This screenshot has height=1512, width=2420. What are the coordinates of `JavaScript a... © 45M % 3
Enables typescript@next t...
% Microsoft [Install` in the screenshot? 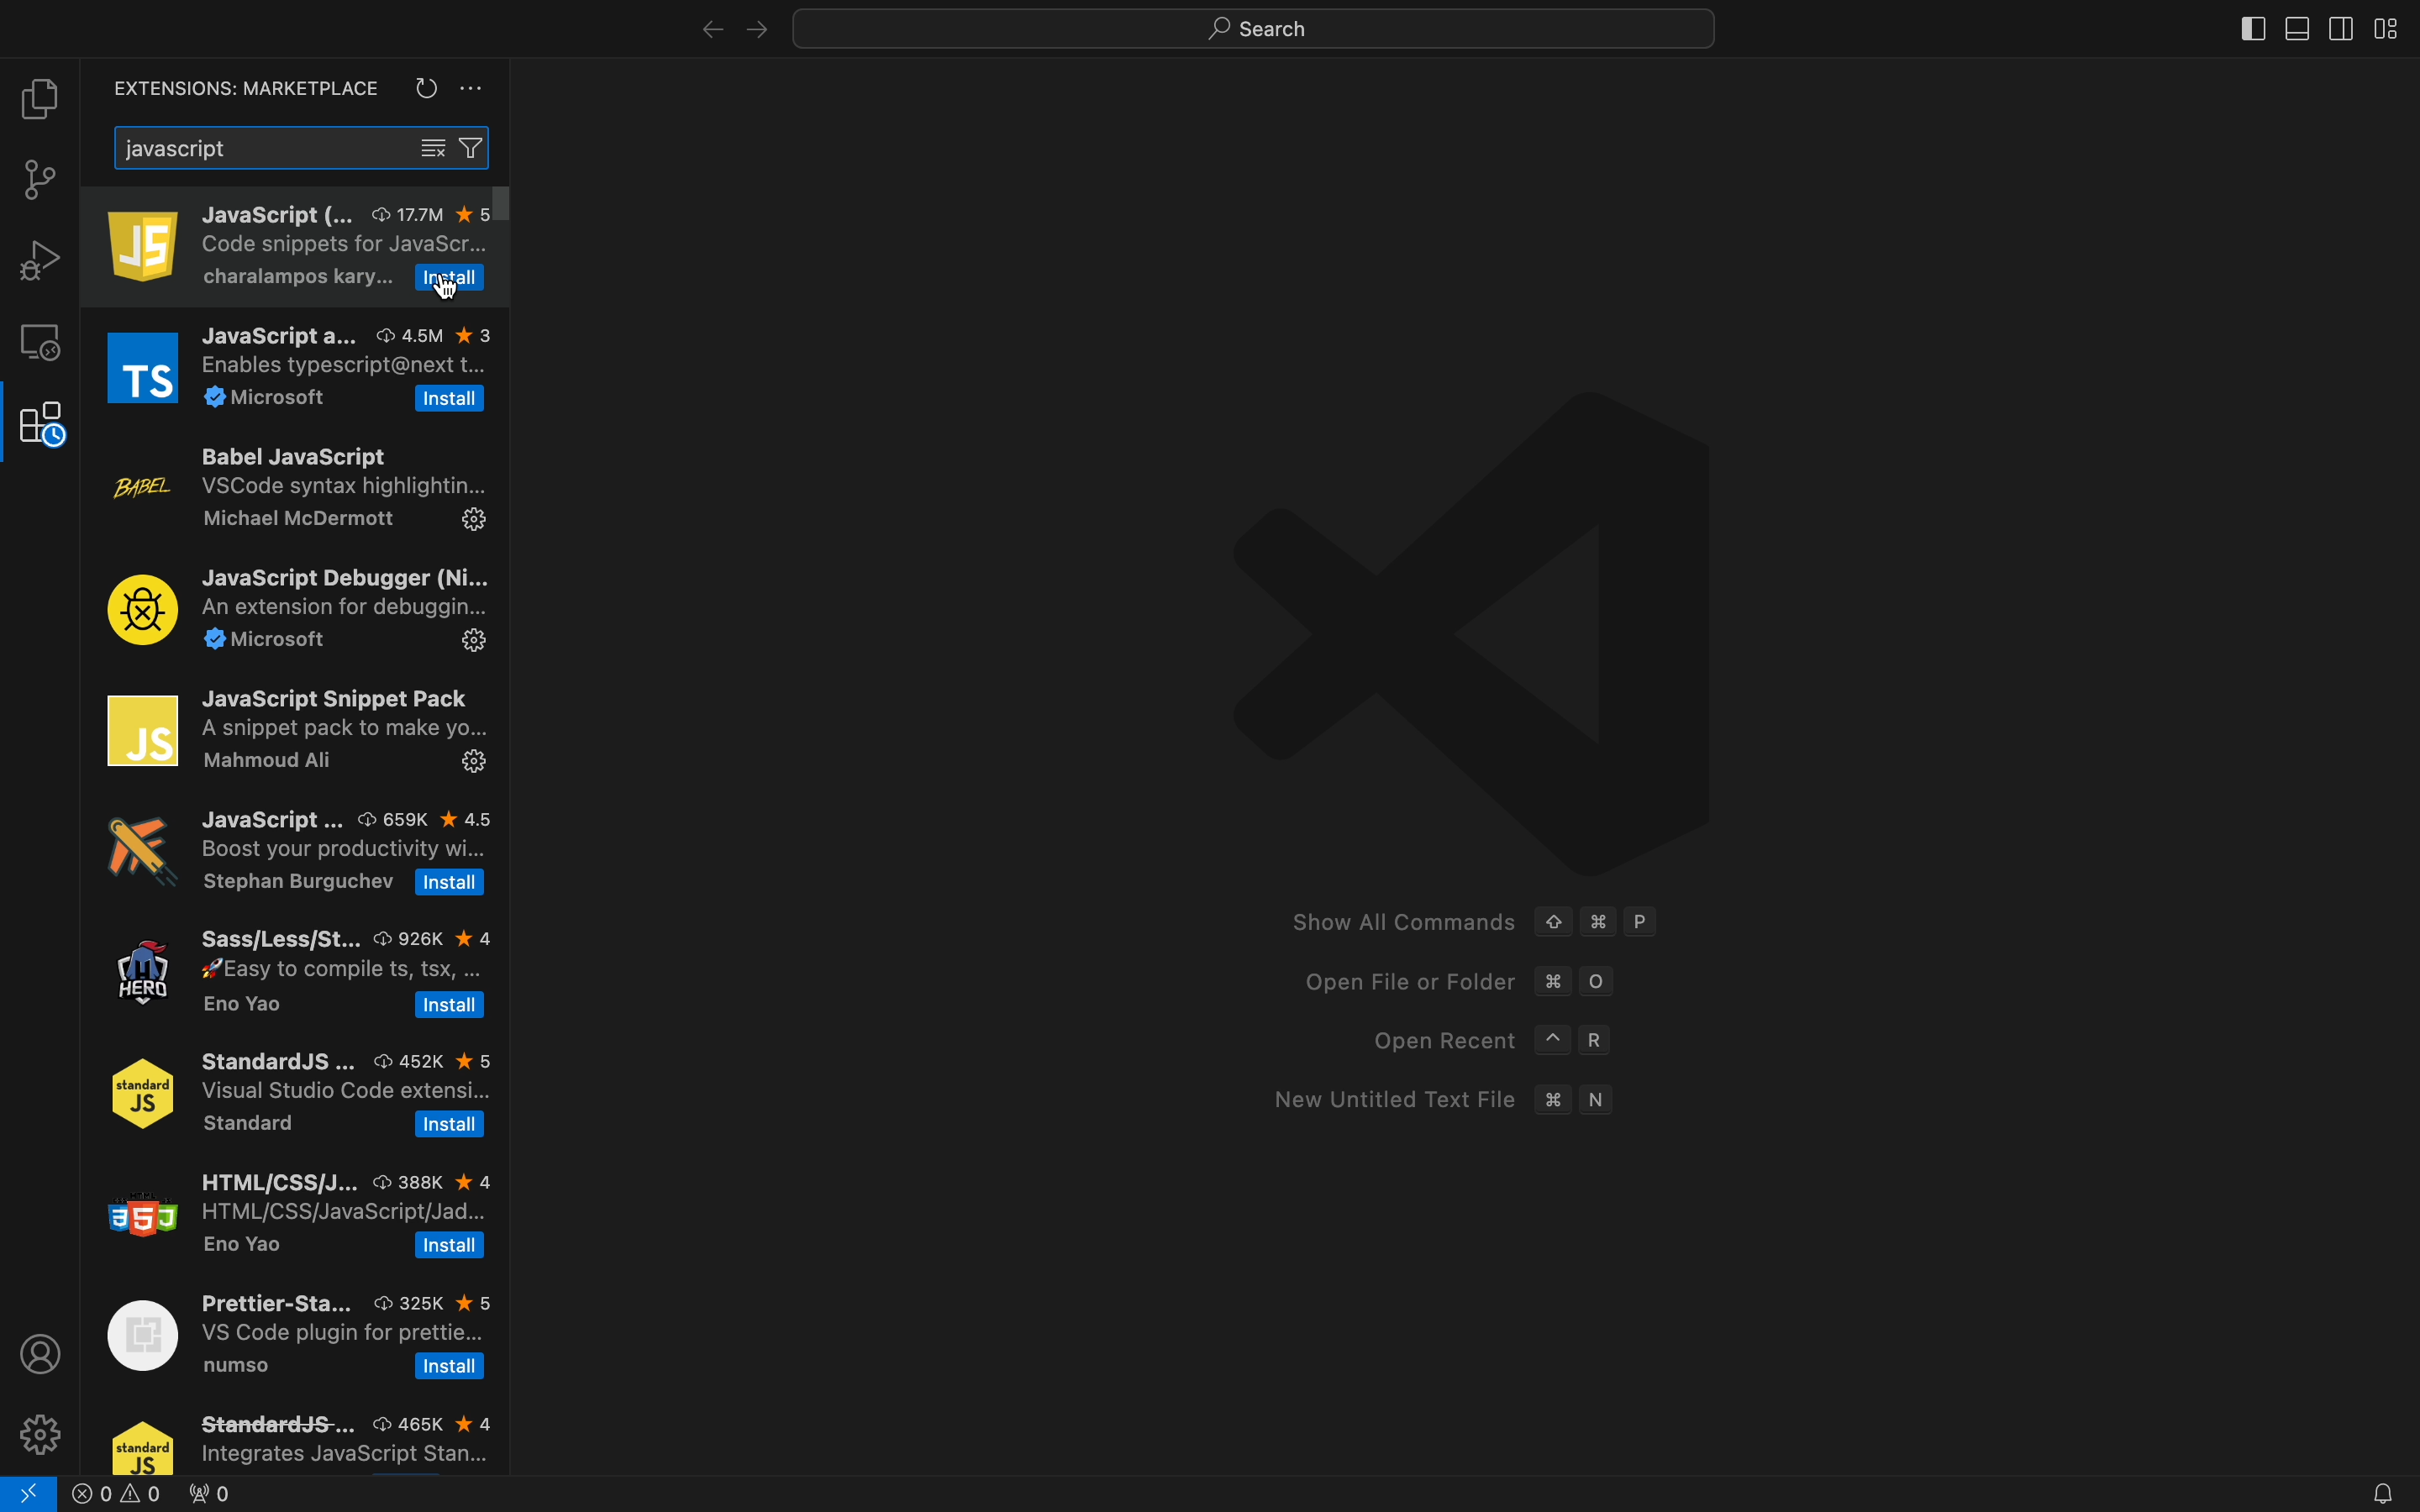 It's located at (295, 360).